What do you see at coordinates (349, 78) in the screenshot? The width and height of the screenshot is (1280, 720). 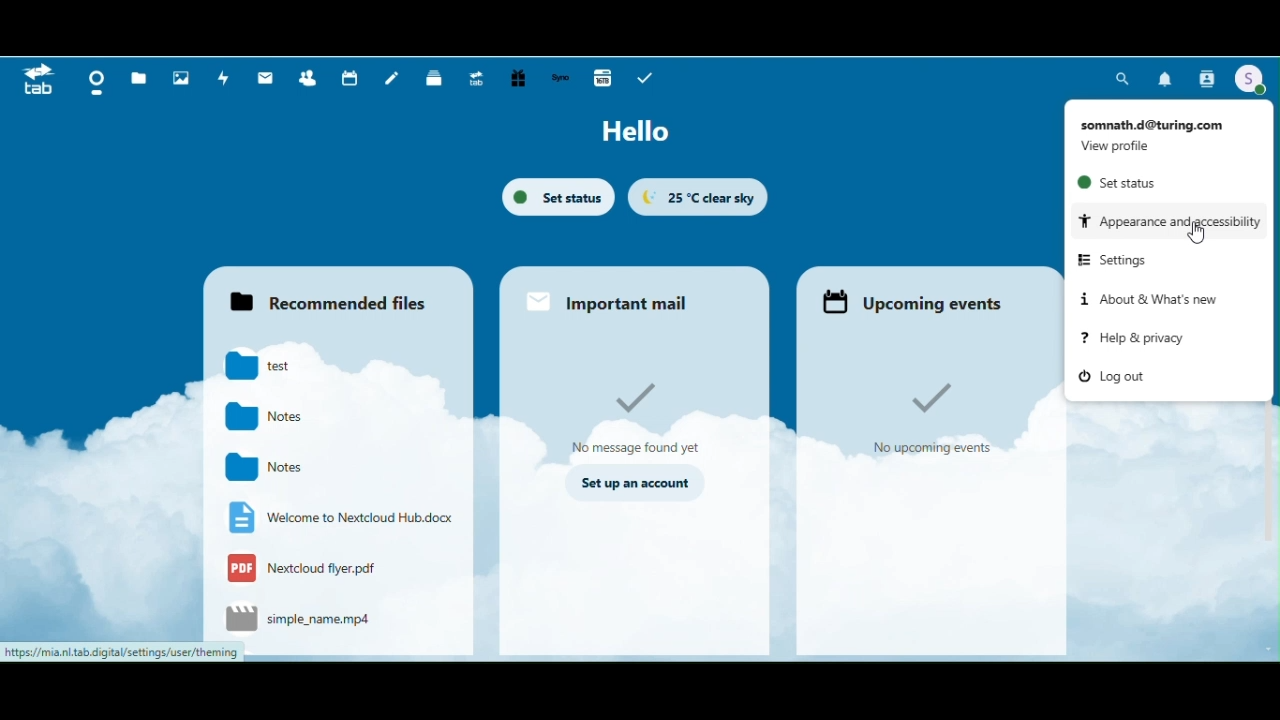 I see `Calendar` at bounding box center [349, 78].